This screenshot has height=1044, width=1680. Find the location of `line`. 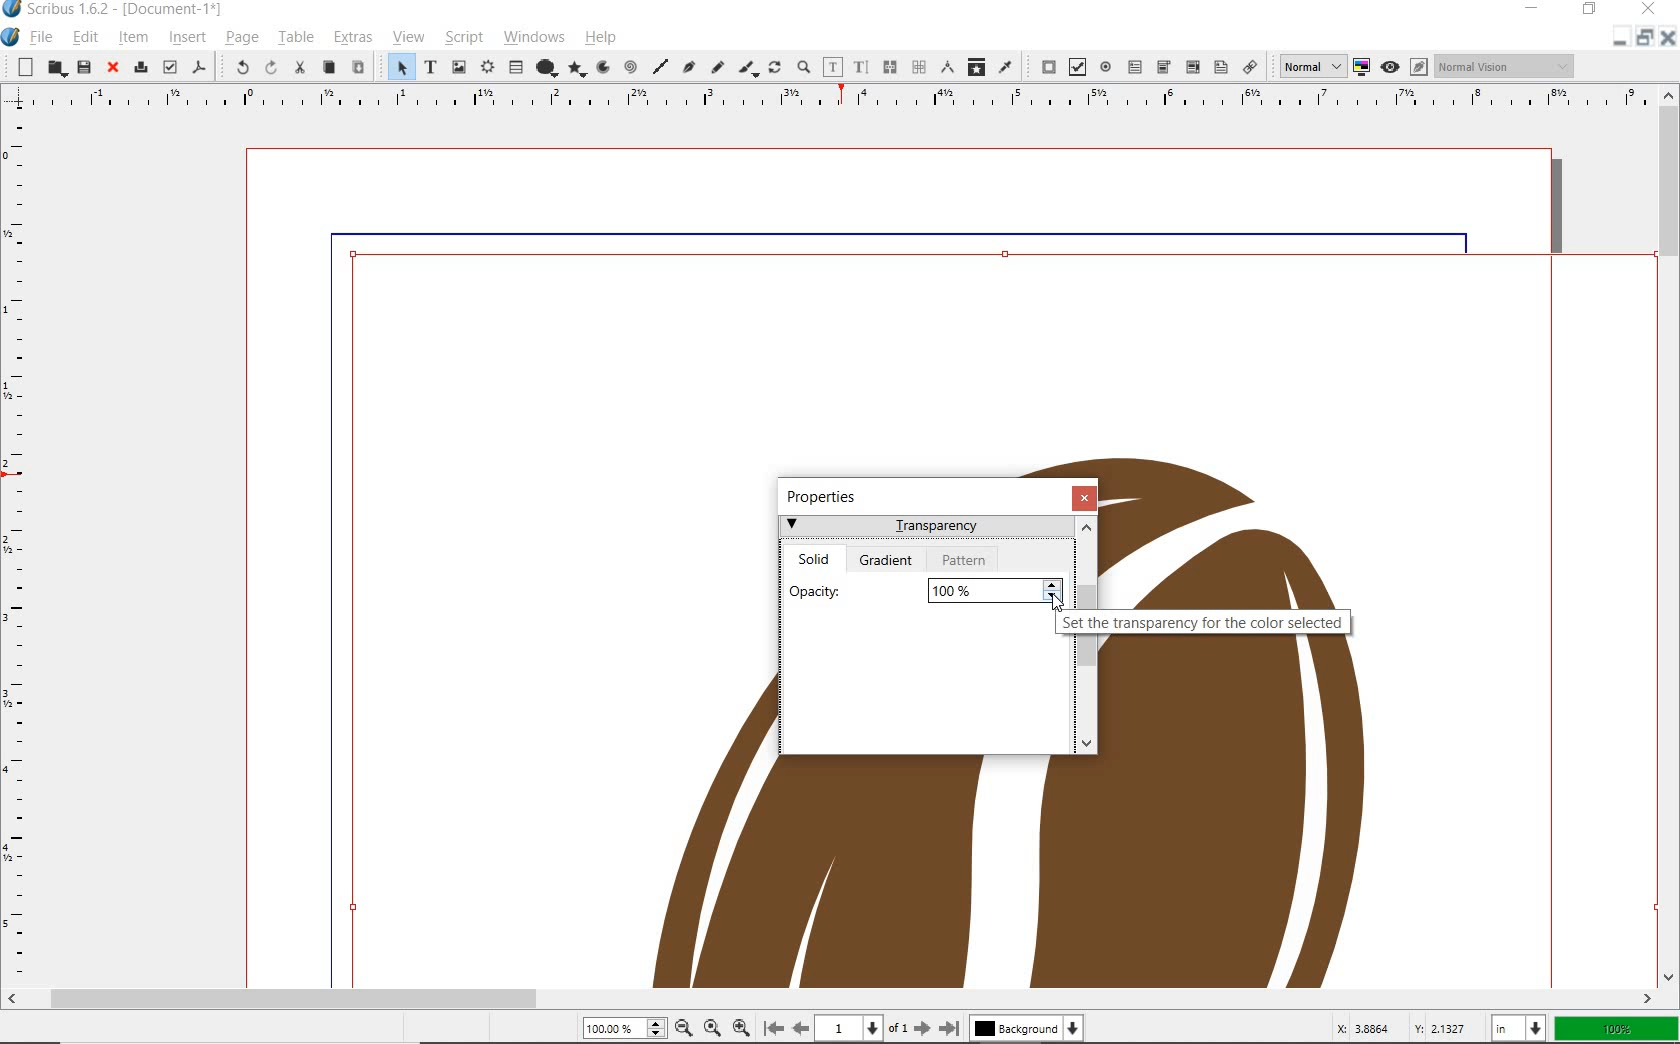

line is located at coordinates (659, 68).